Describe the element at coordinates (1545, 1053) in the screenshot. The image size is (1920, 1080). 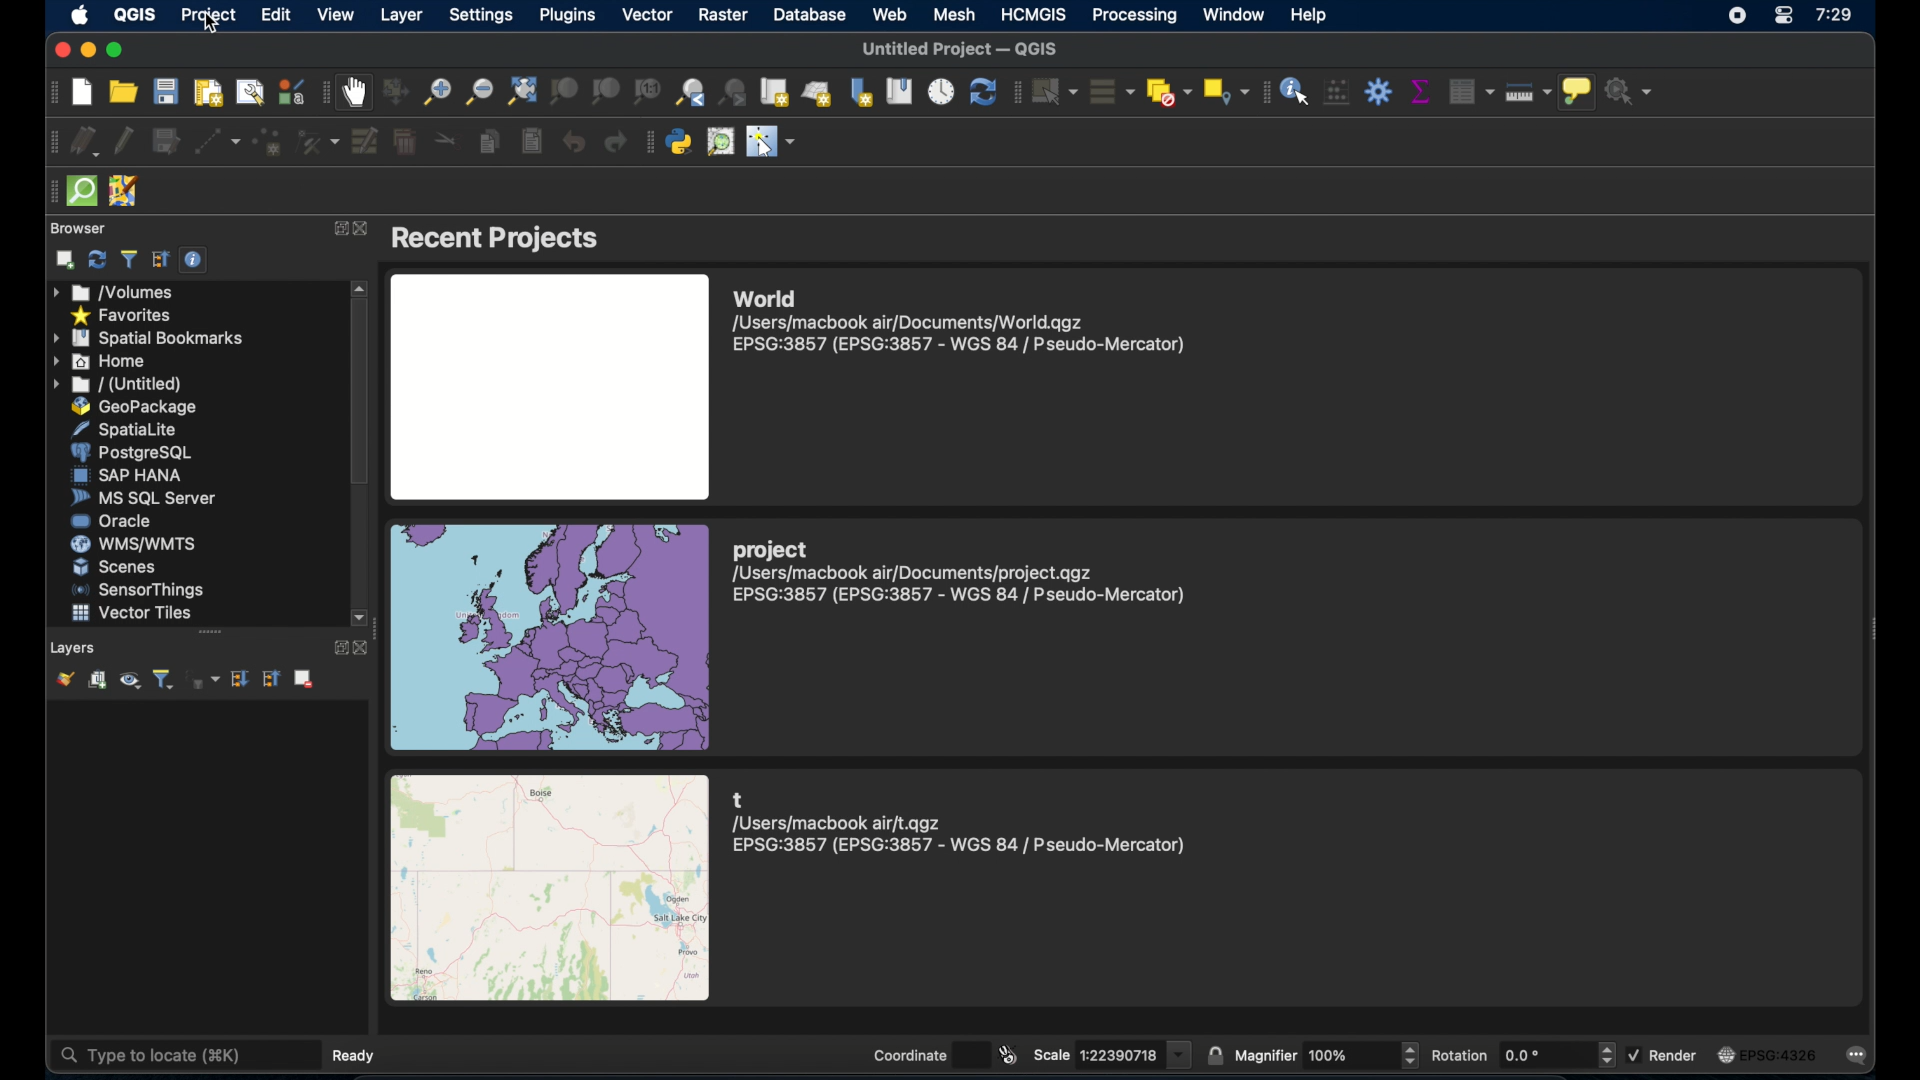
I see `rotation value` at that location.